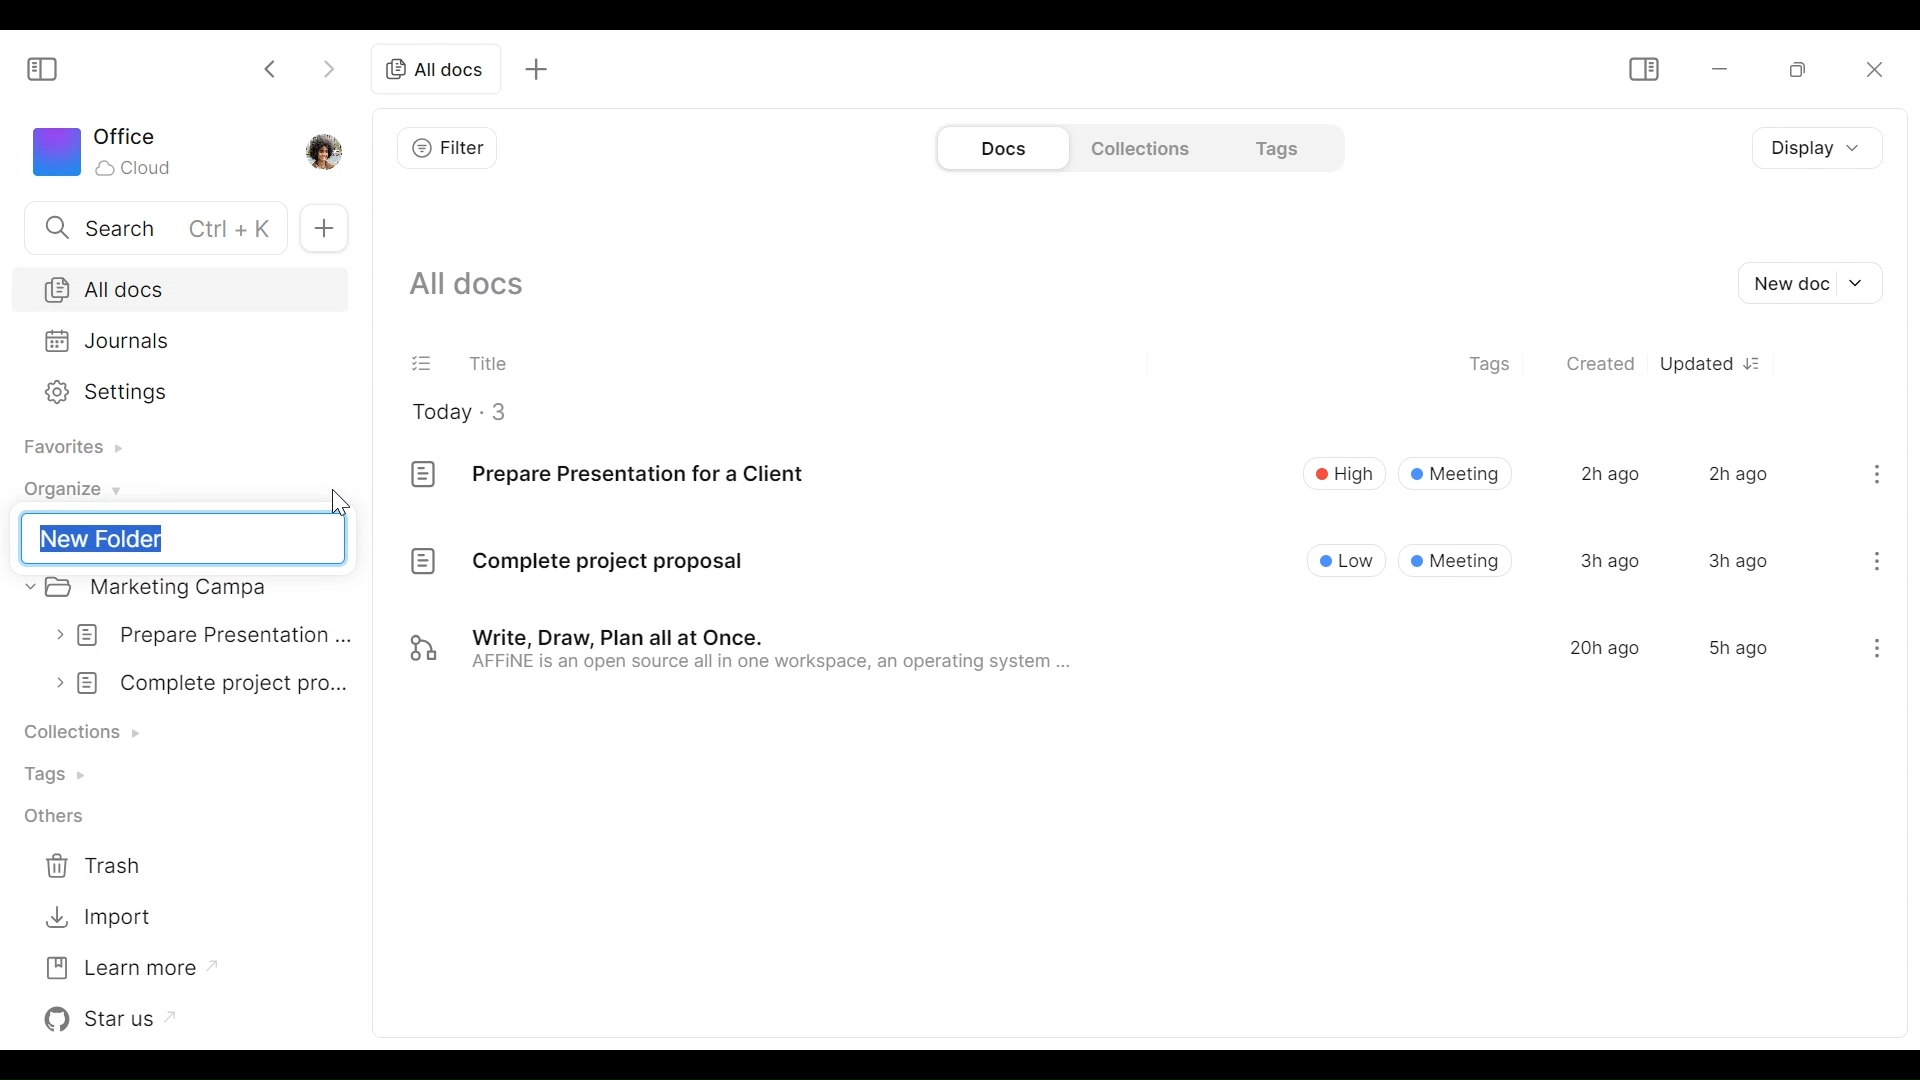 Image resolution: width=1920 pixels, height=1080 pixels. I want to click on 3h ago, so click(1737, 561).